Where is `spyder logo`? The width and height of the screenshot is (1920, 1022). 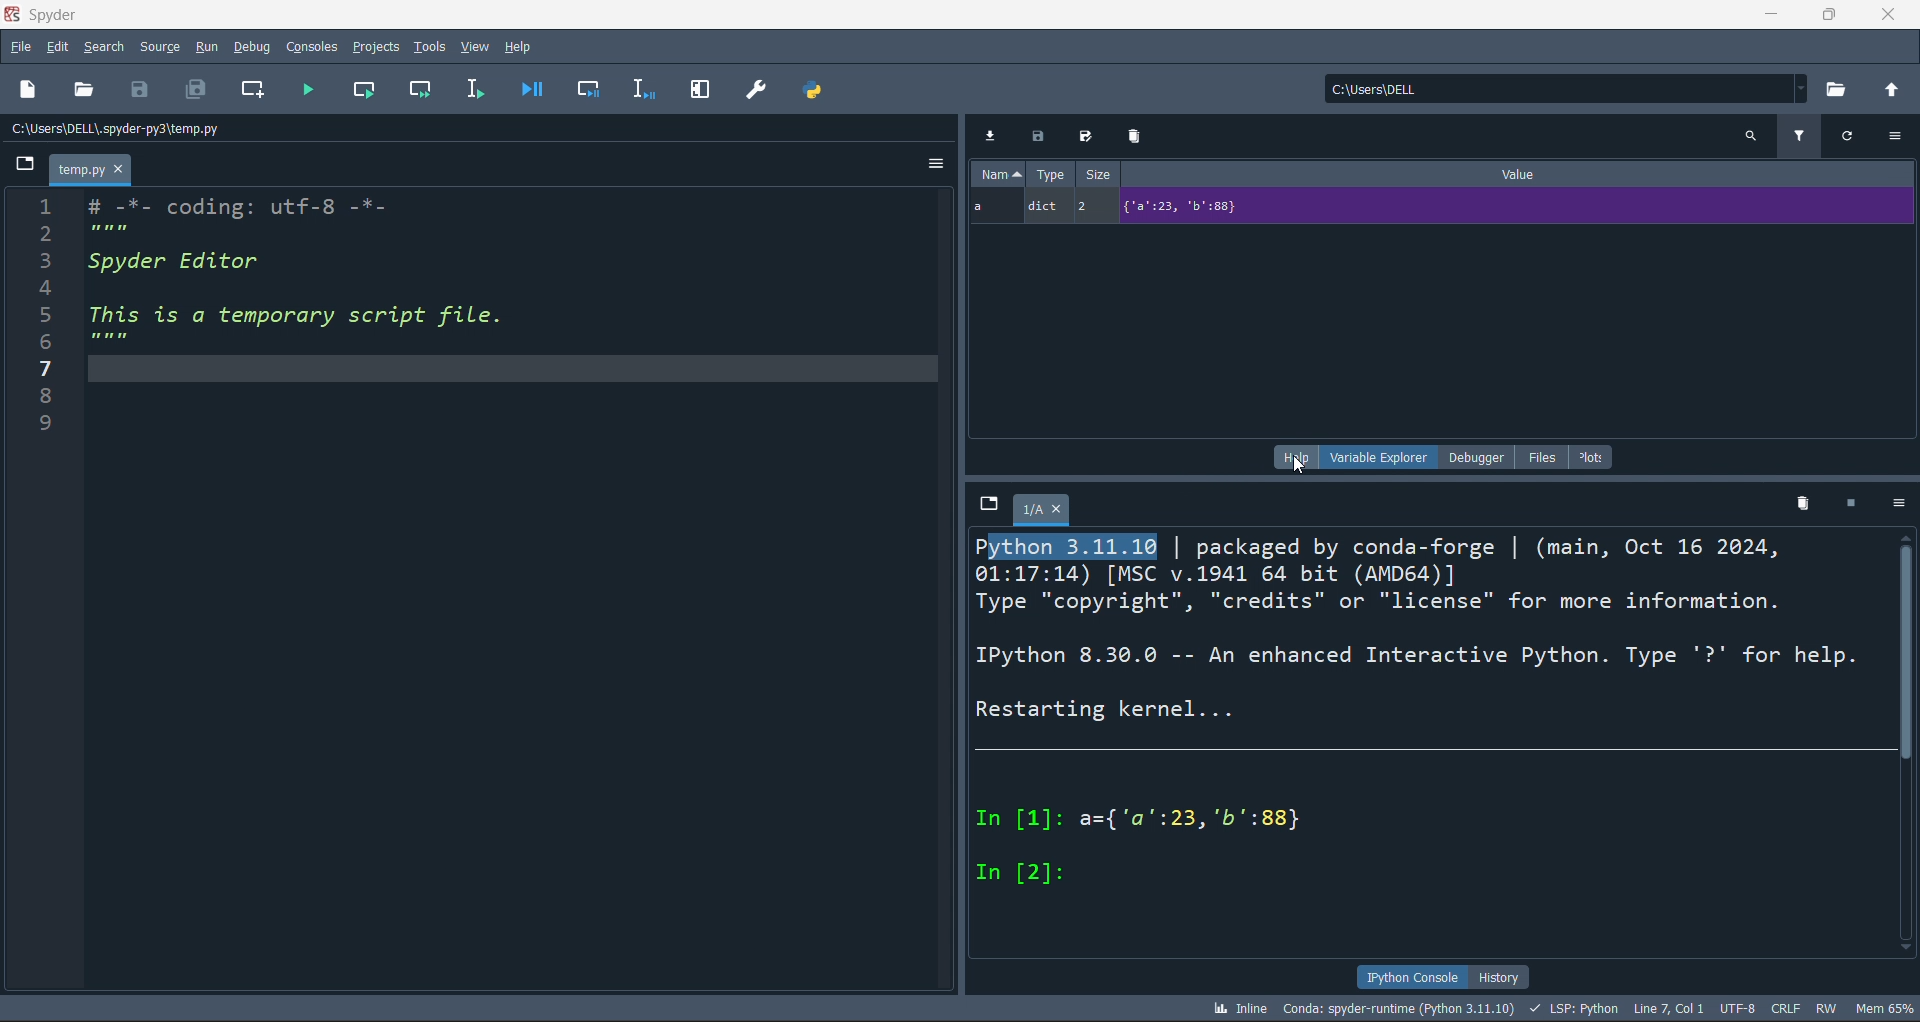
spyder logo is located at coordinates (13, 12).